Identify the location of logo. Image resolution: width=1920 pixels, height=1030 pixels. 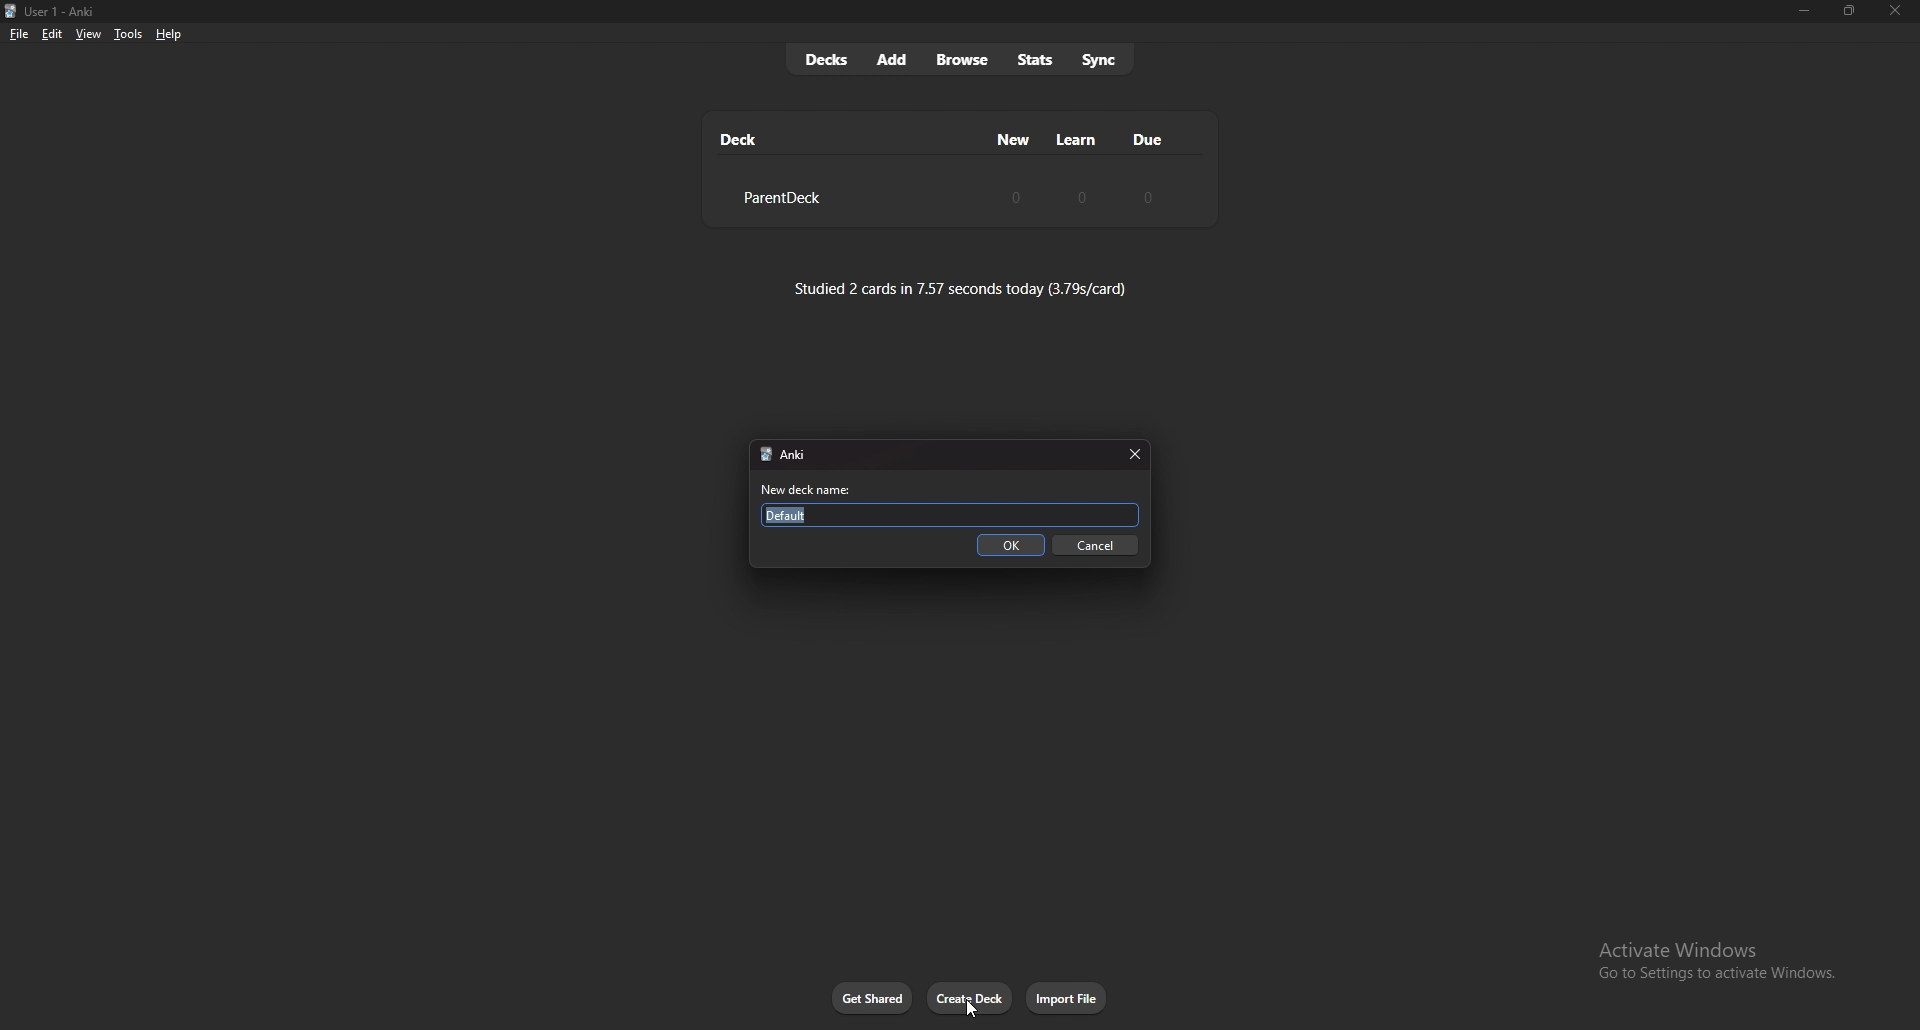
(11, 12).